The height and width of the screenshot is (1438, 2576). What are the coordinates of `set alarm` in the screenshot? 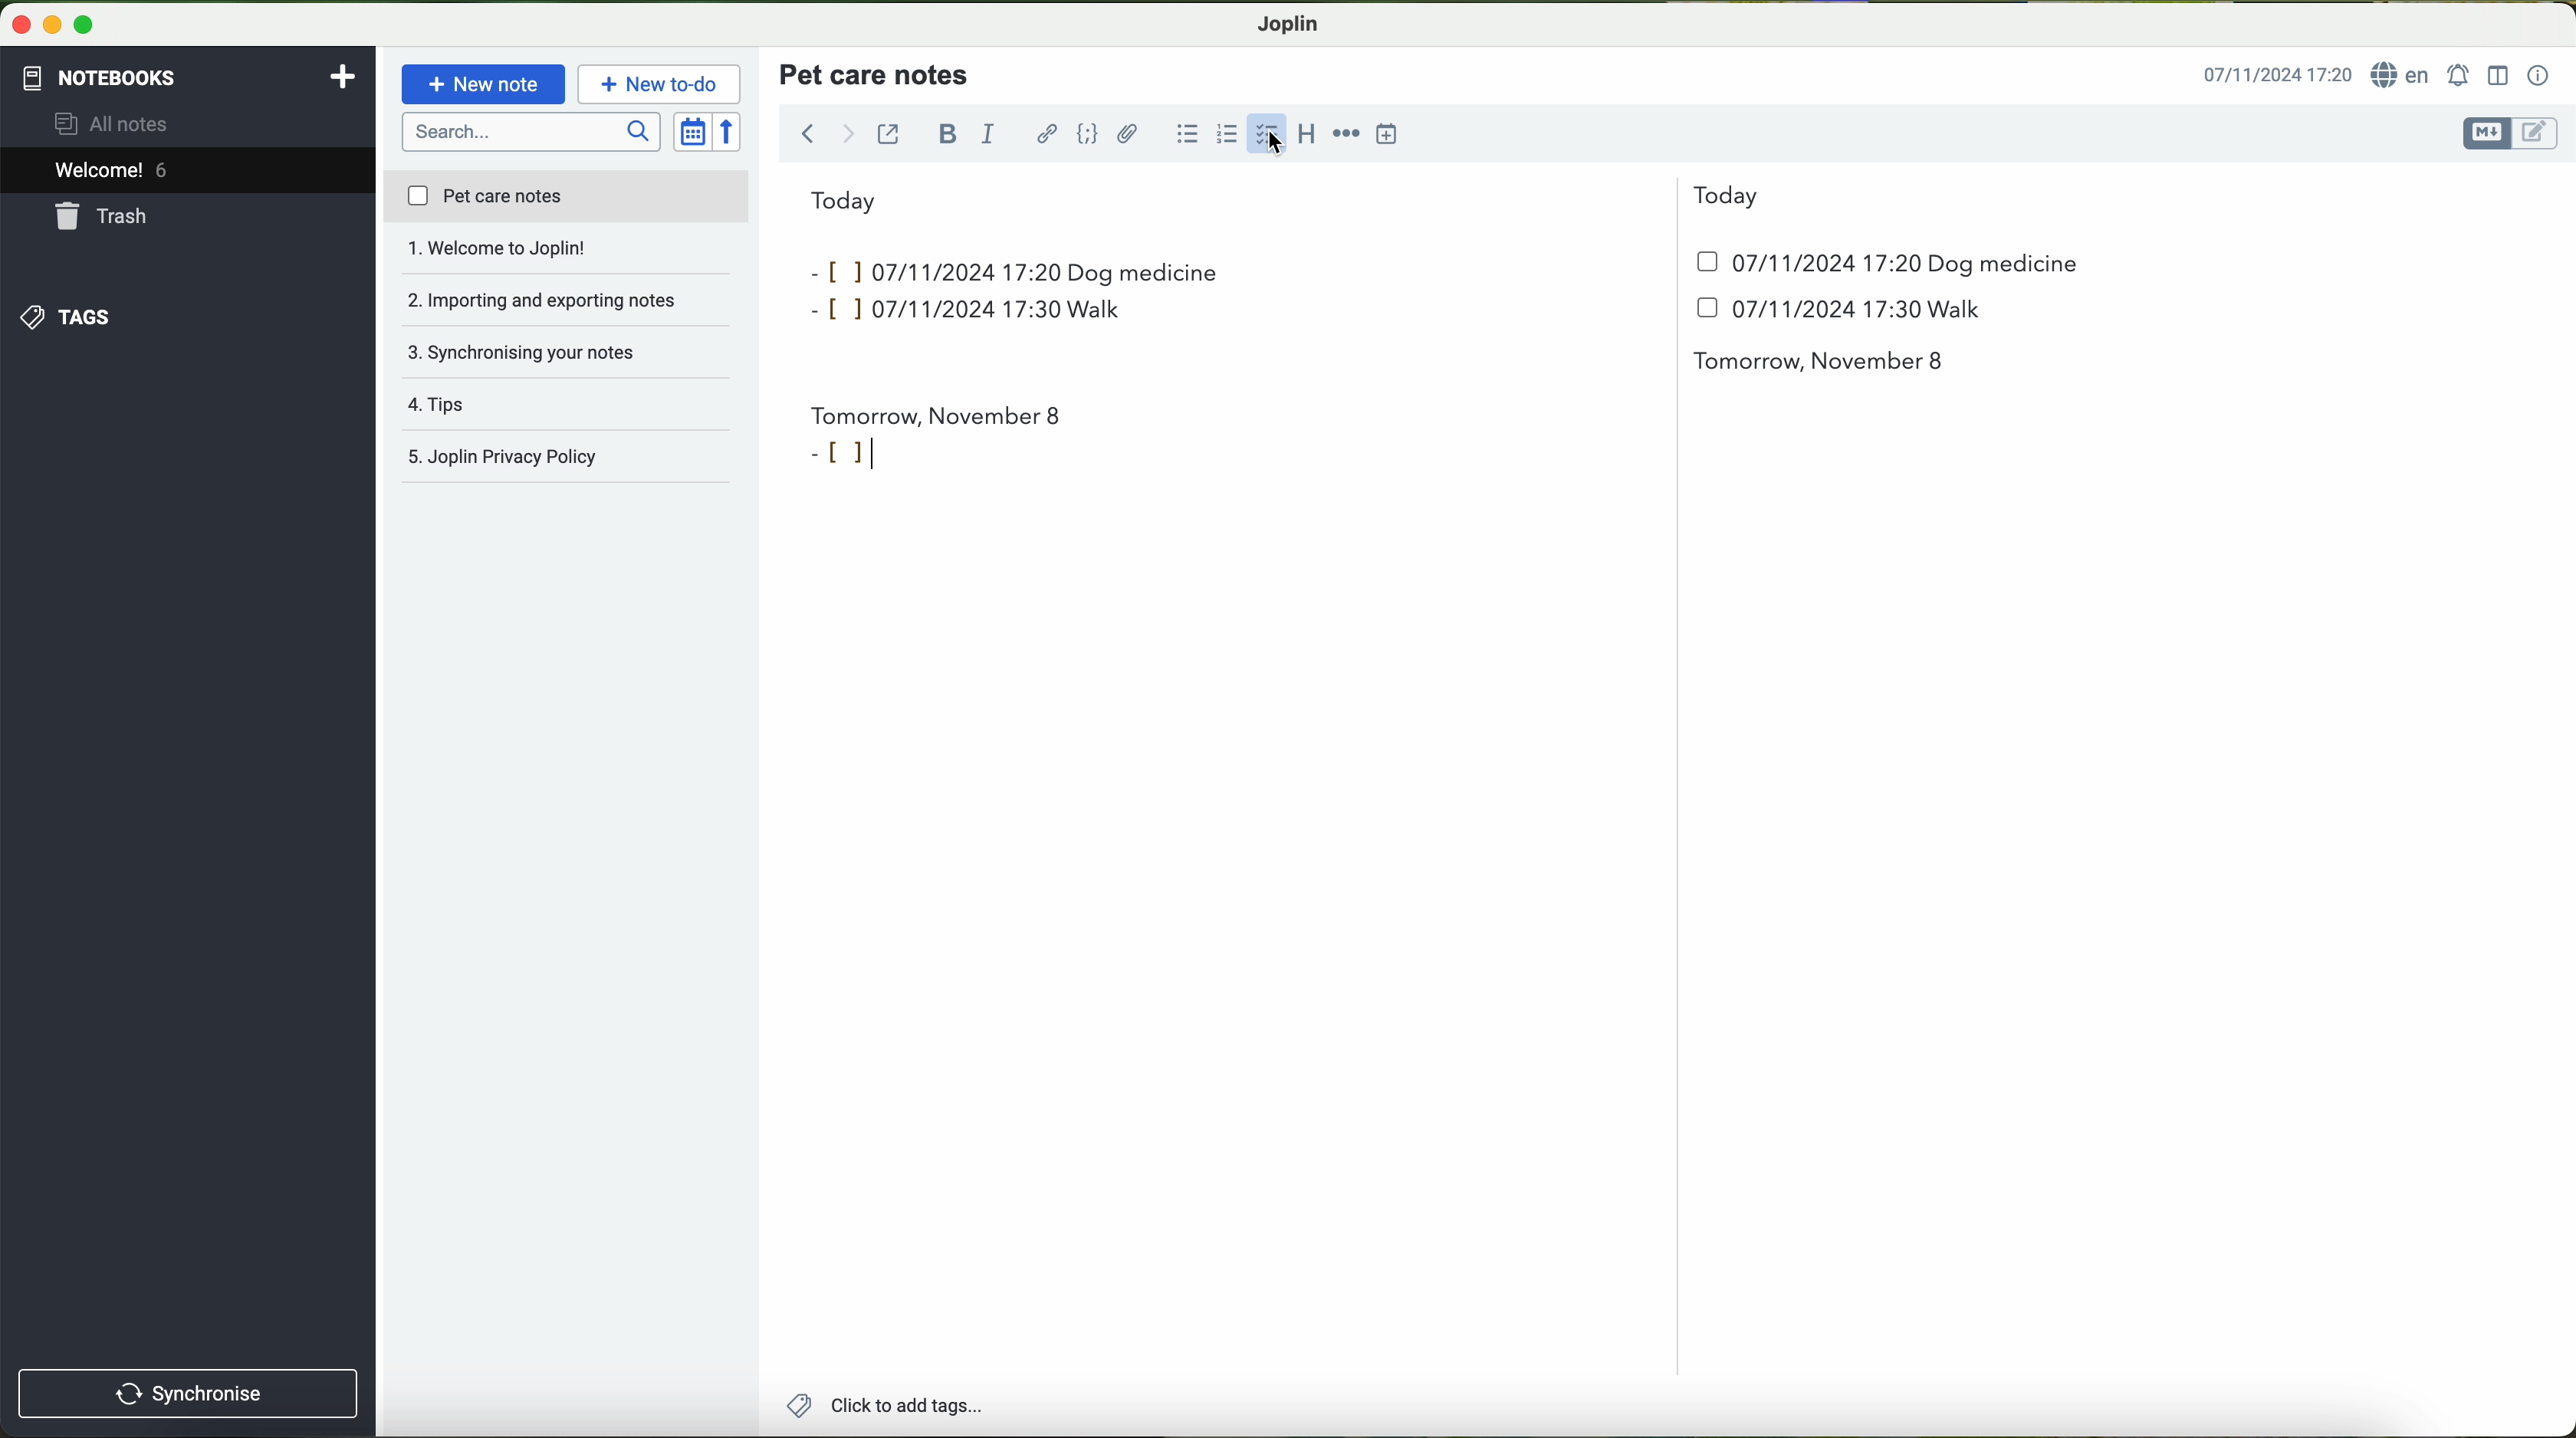 It's located at (2461, 75).